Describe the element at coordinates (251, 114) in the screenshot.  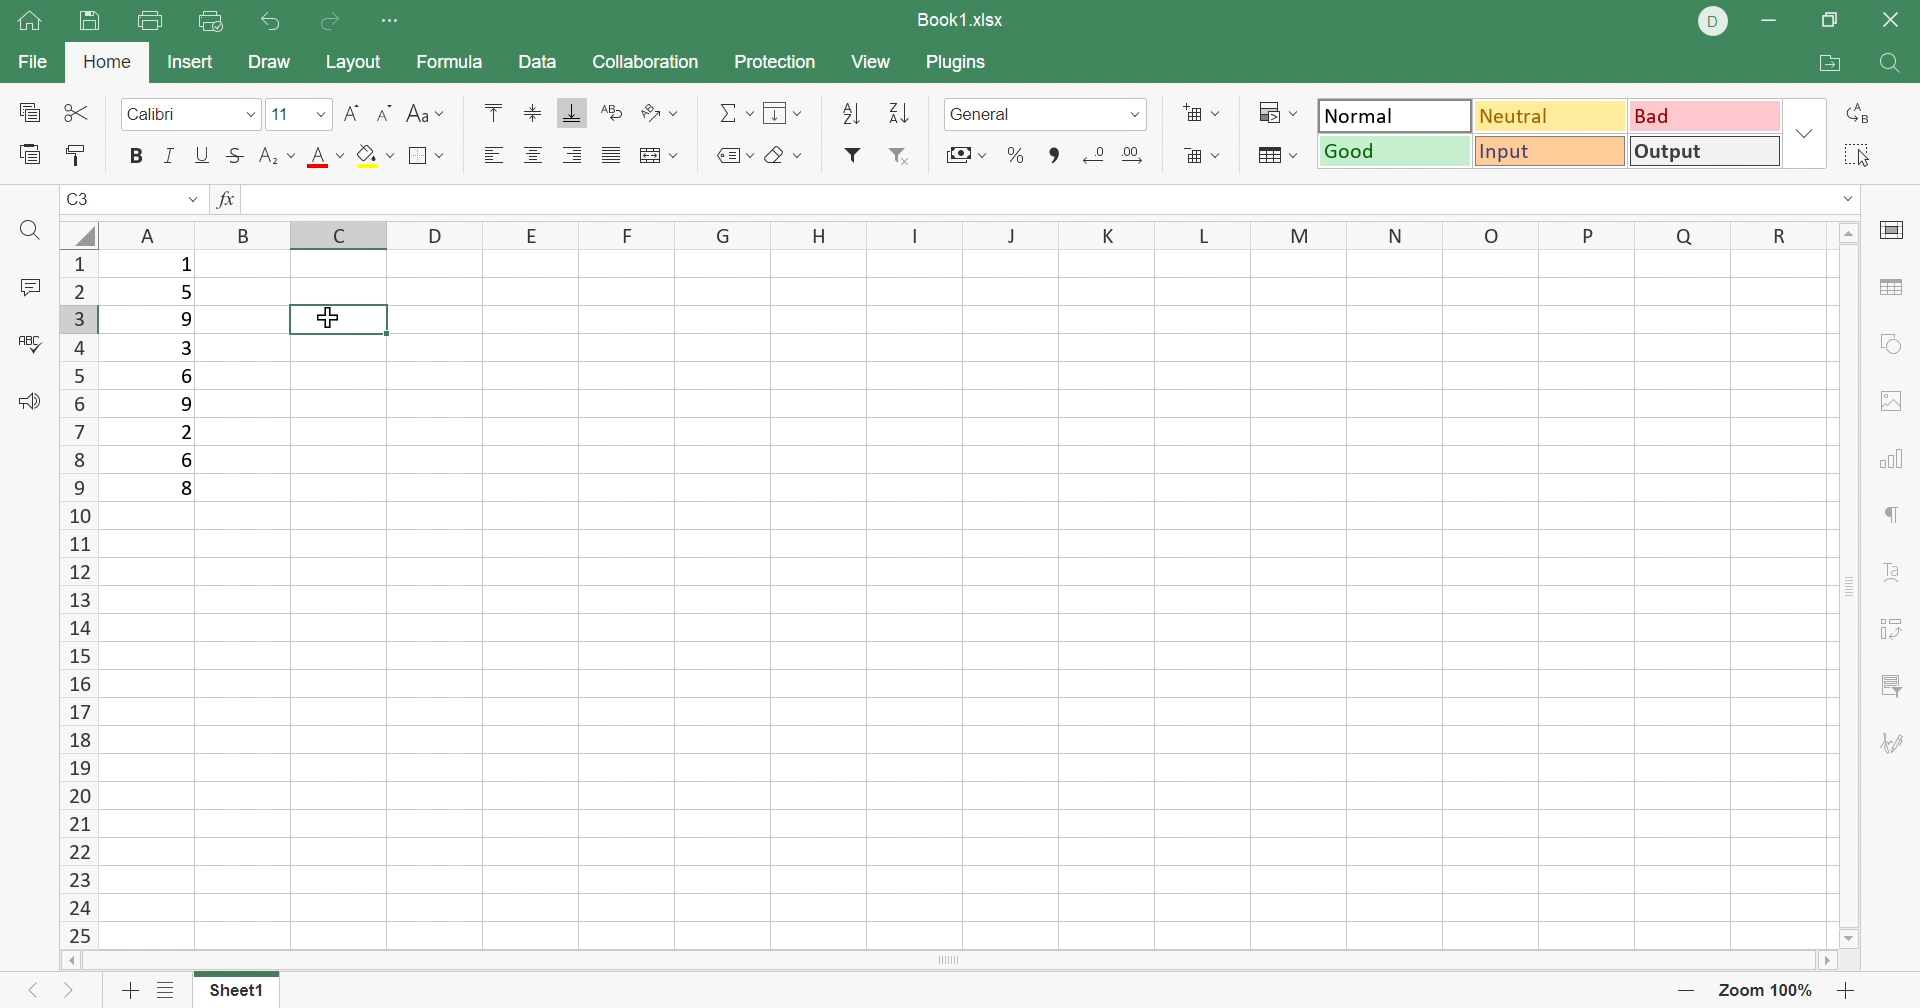
I see `Drop Down` at that location.